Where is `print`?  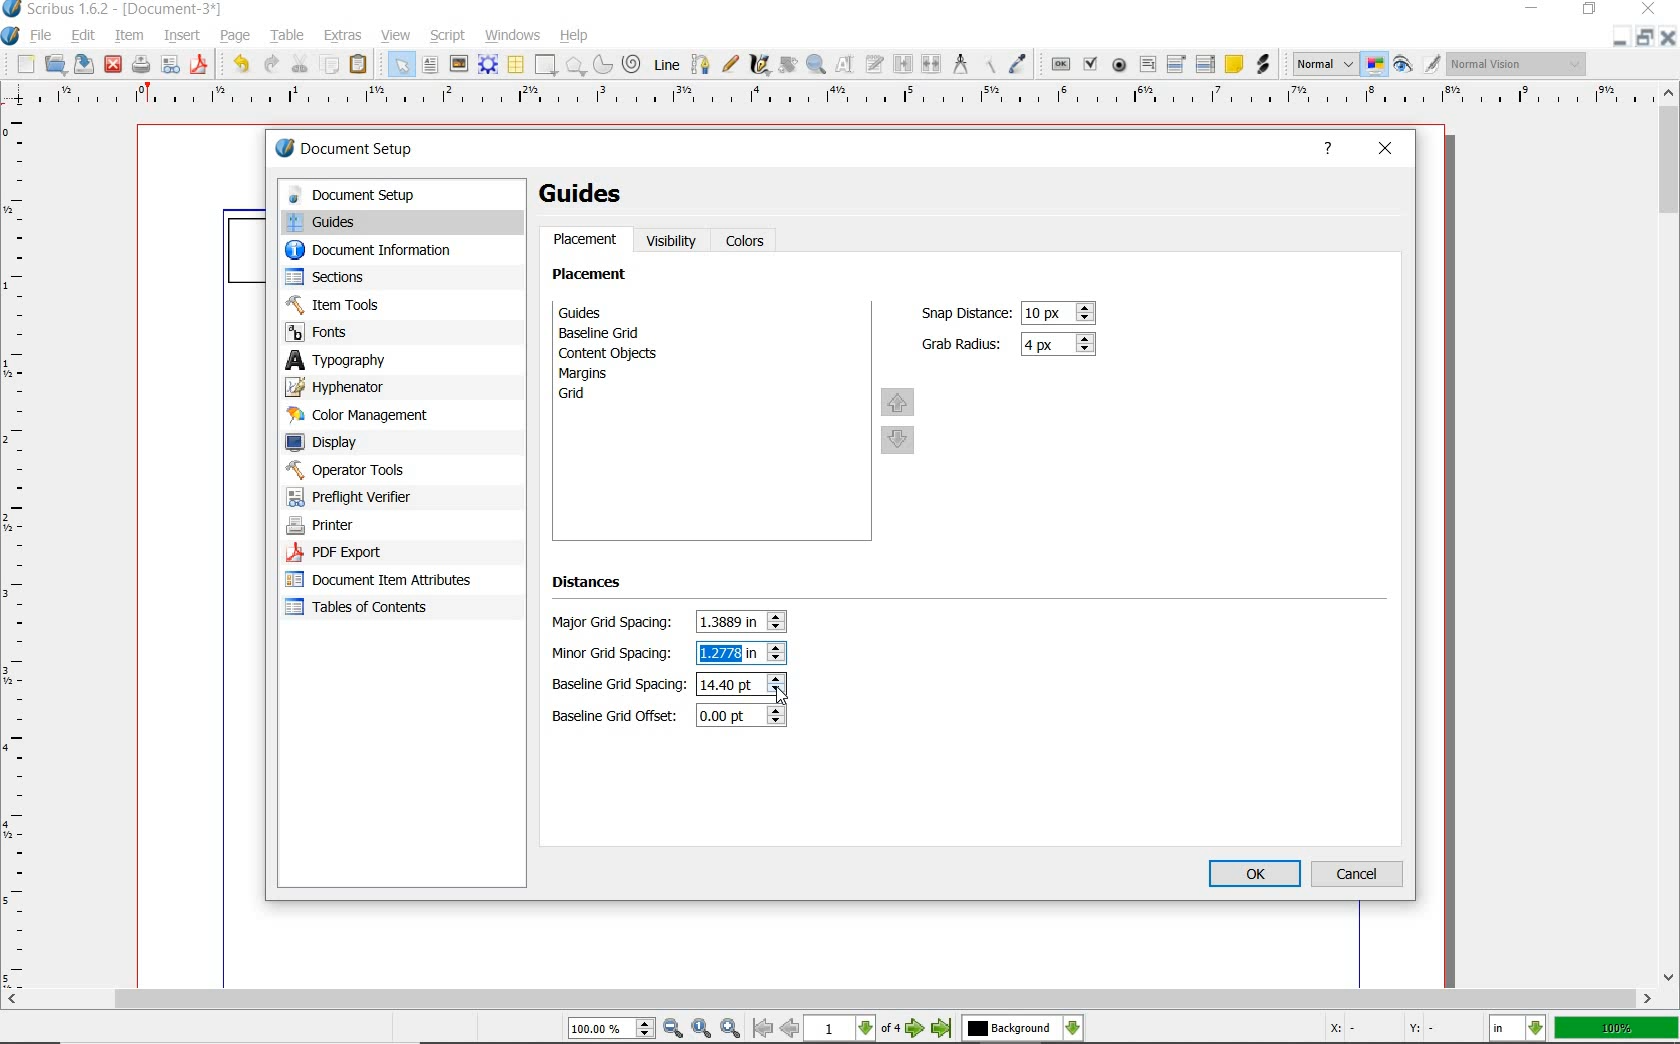 print is located at coordinates (141, 65).